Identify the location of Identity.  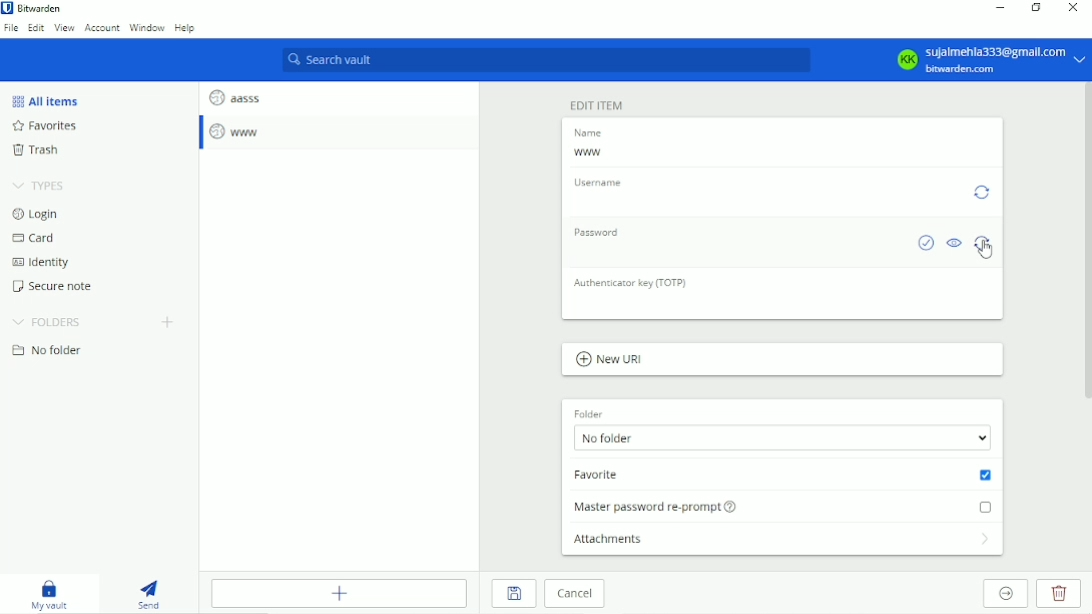
(40, 263).